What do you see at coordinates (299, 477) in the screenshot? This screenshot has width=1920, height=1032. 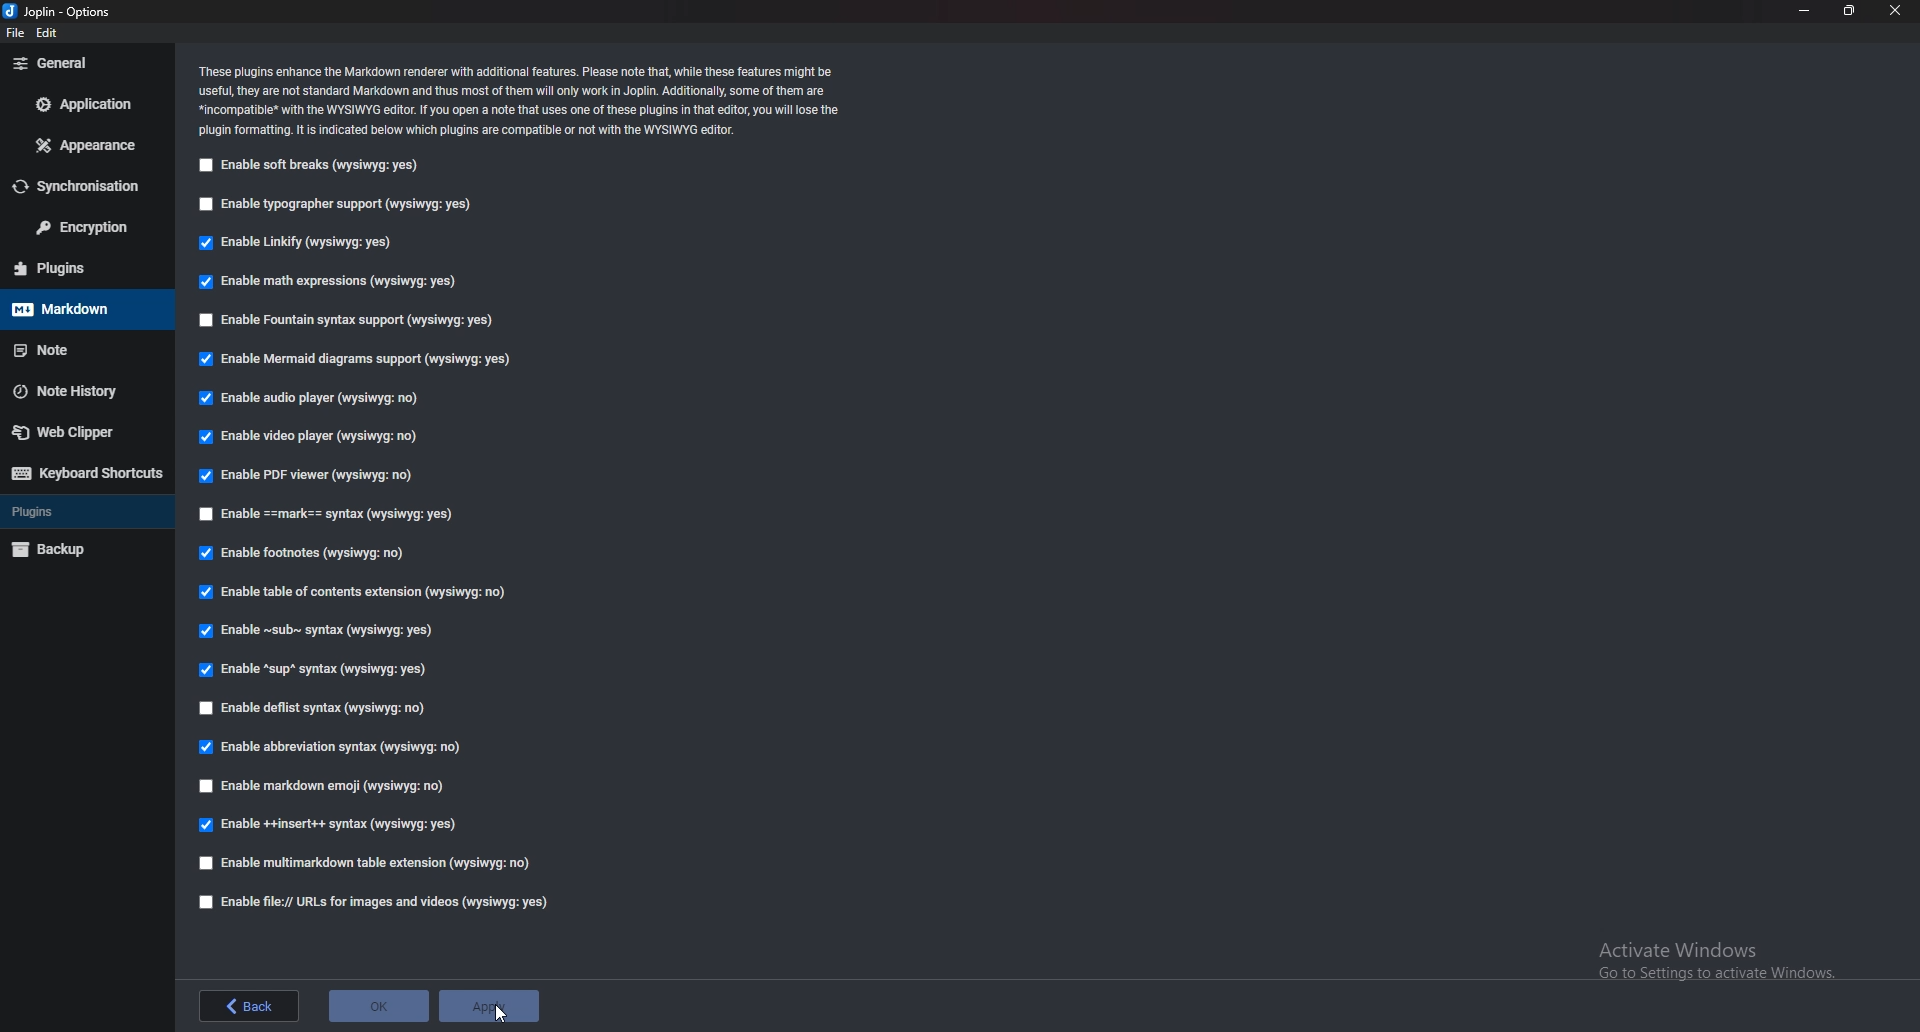 I see `Enable P D F viewer` at bounding box center [299, 477].